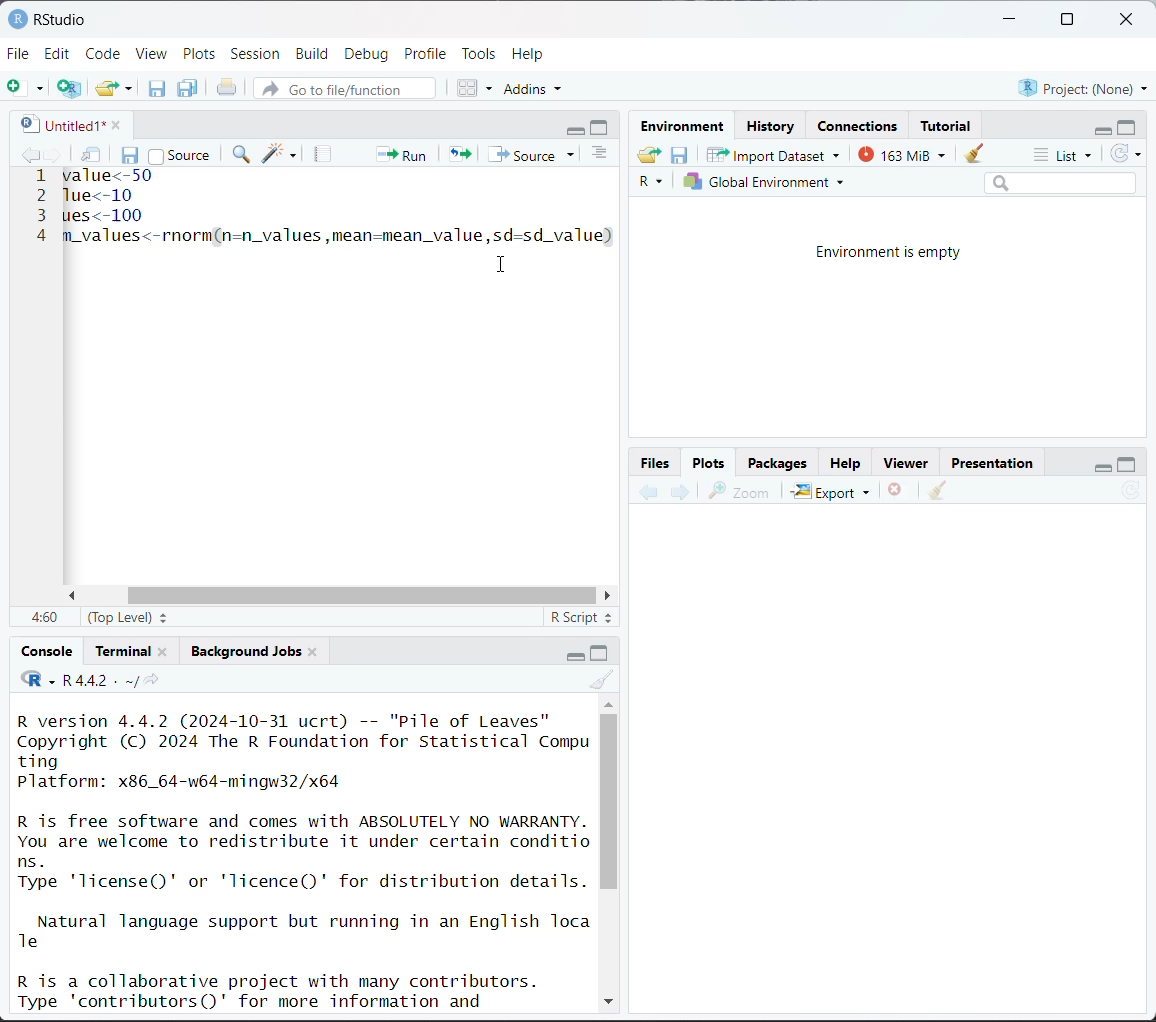 The height and width of the screenshot is (1022, 1156). Describe the element at coordinates (58, 124) in the screenshot. I see `untitled1` at that location.